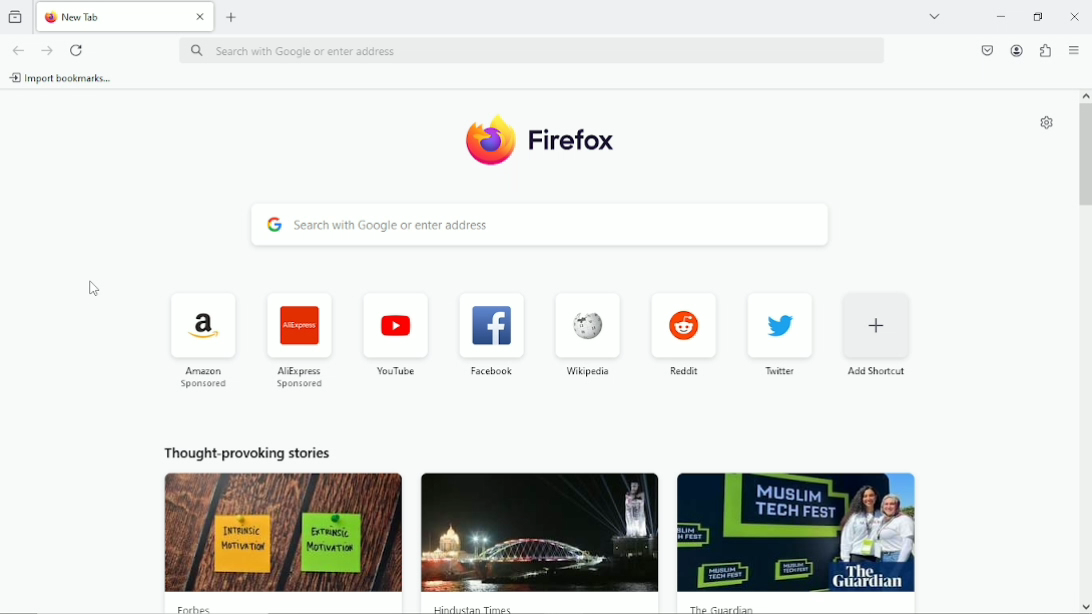 The width and height of the screenshot is (1092, 614). I want to click on Account, so click(1015, 50).